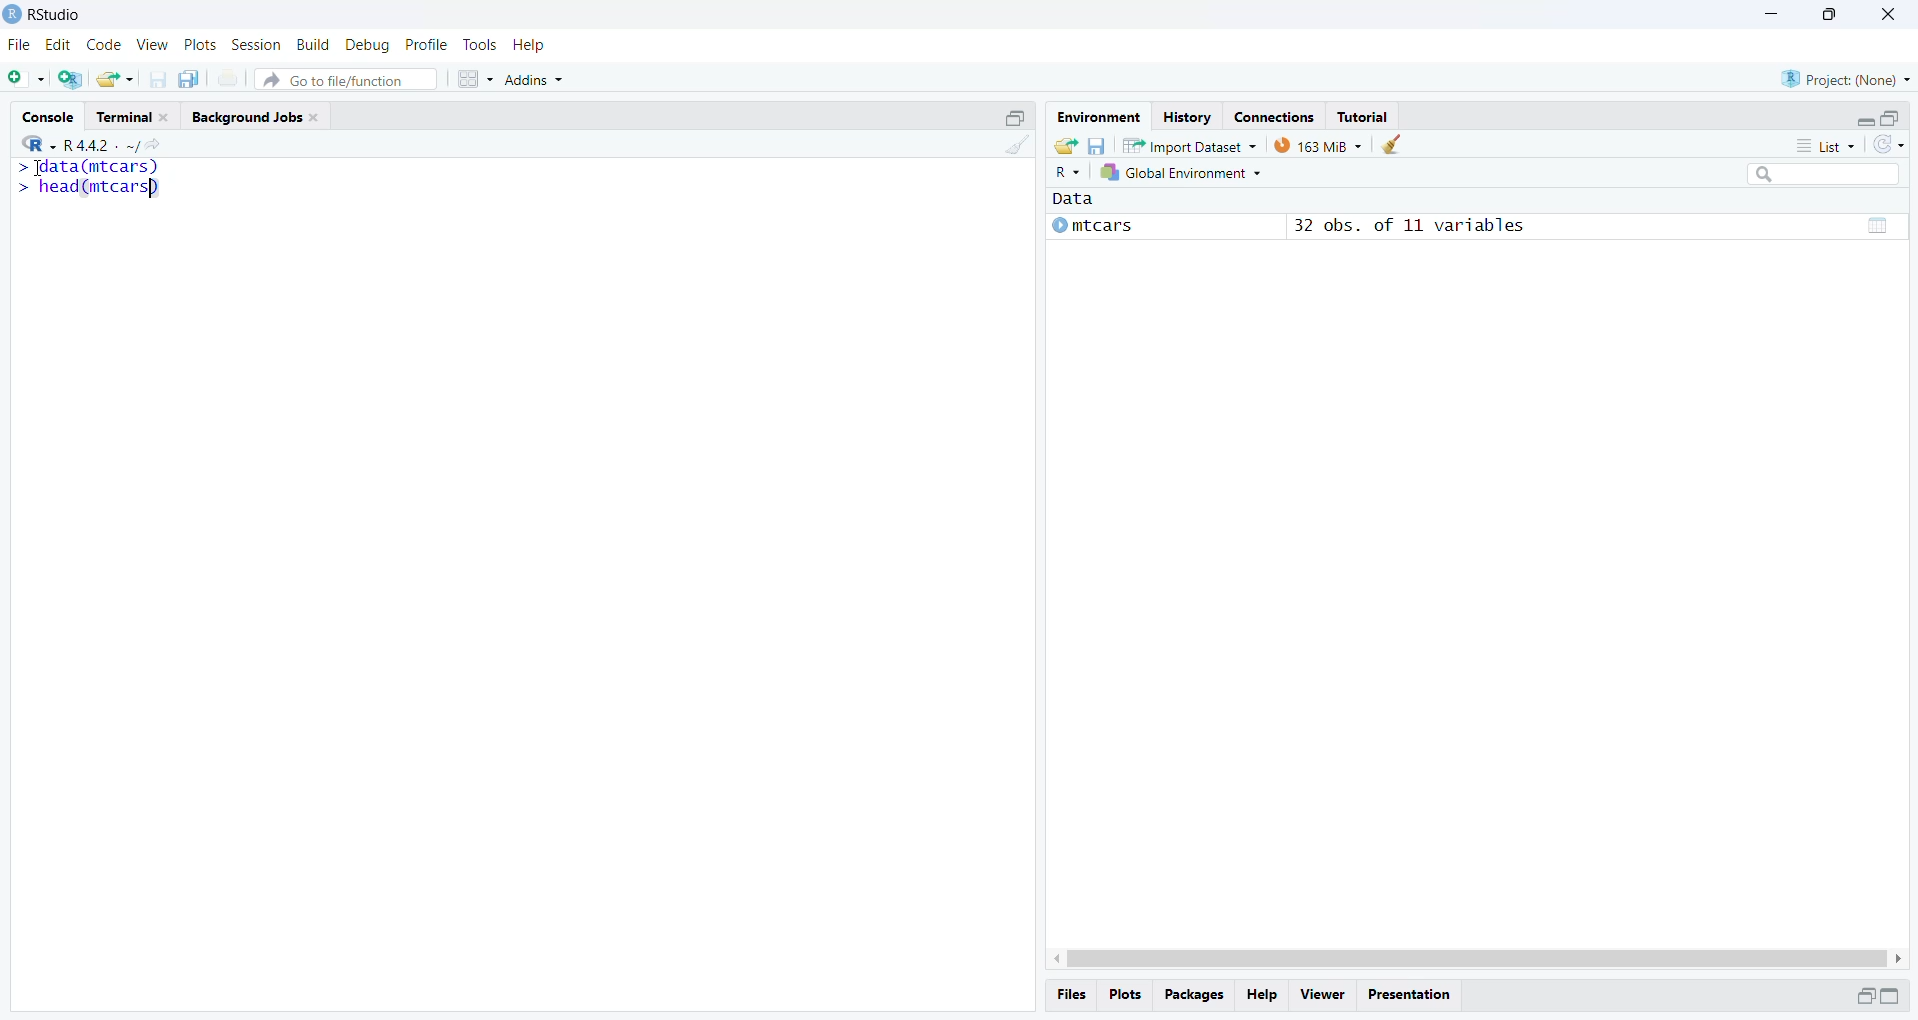 The width and height of the screenshot is (1918, 1020). I want to click on clean, so click(1392, 144).